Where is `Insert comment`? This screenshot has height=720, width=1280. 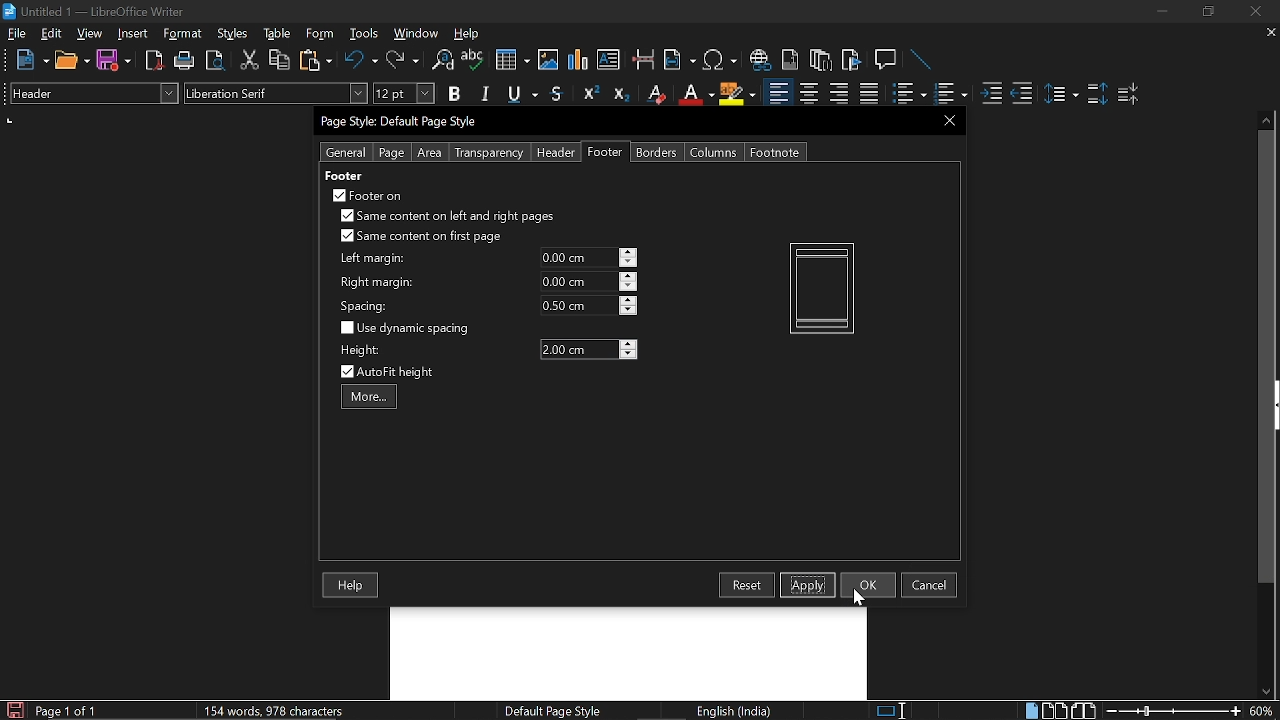 Insert comment is located at coordinates (888, 60).